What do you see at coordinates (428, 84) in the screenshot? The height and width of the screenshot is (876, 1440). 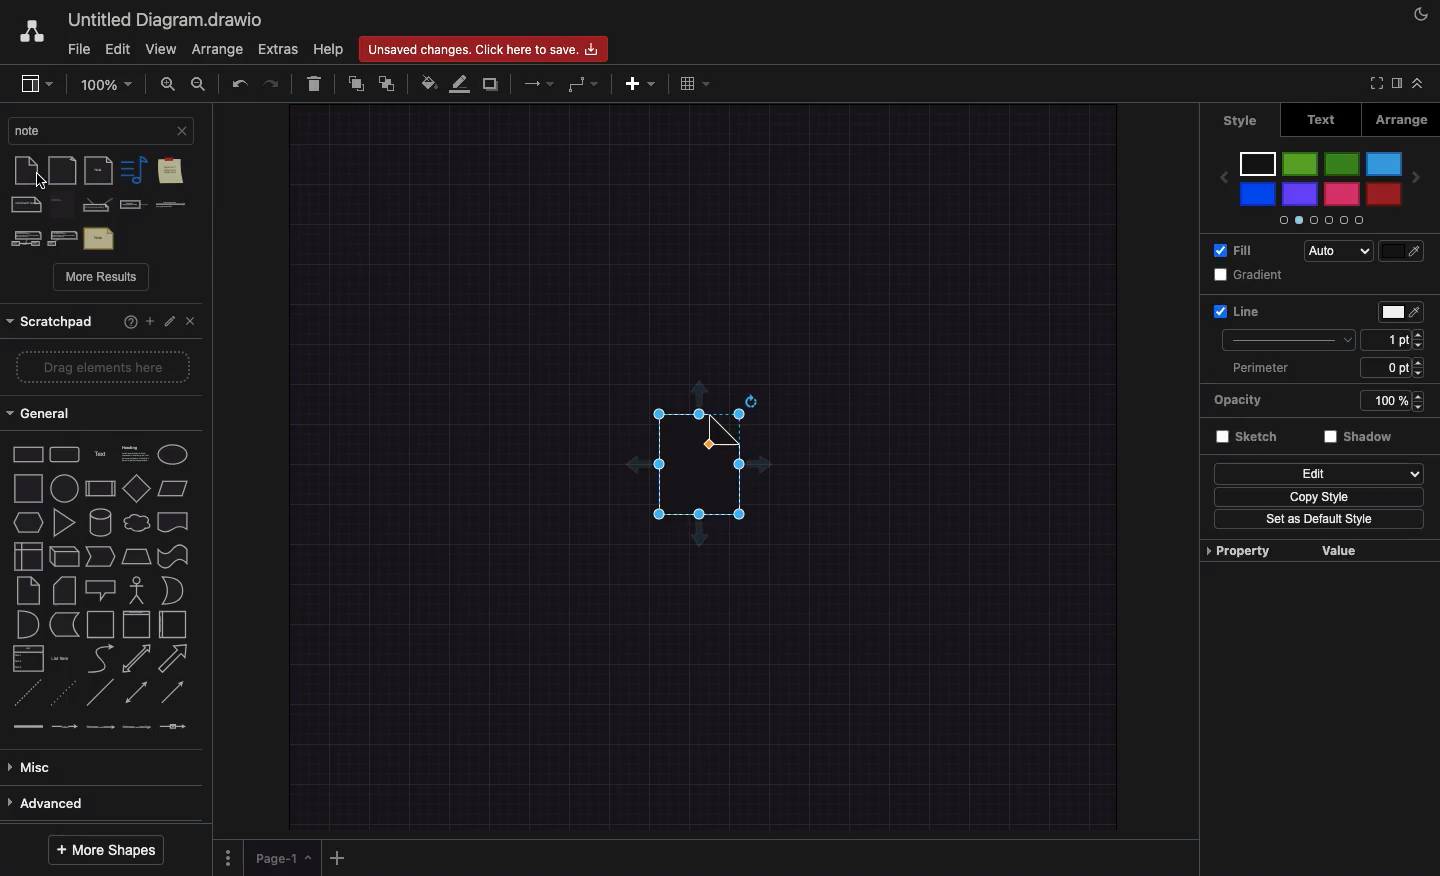 I see `Fill color` at bounding box center [428, 84].